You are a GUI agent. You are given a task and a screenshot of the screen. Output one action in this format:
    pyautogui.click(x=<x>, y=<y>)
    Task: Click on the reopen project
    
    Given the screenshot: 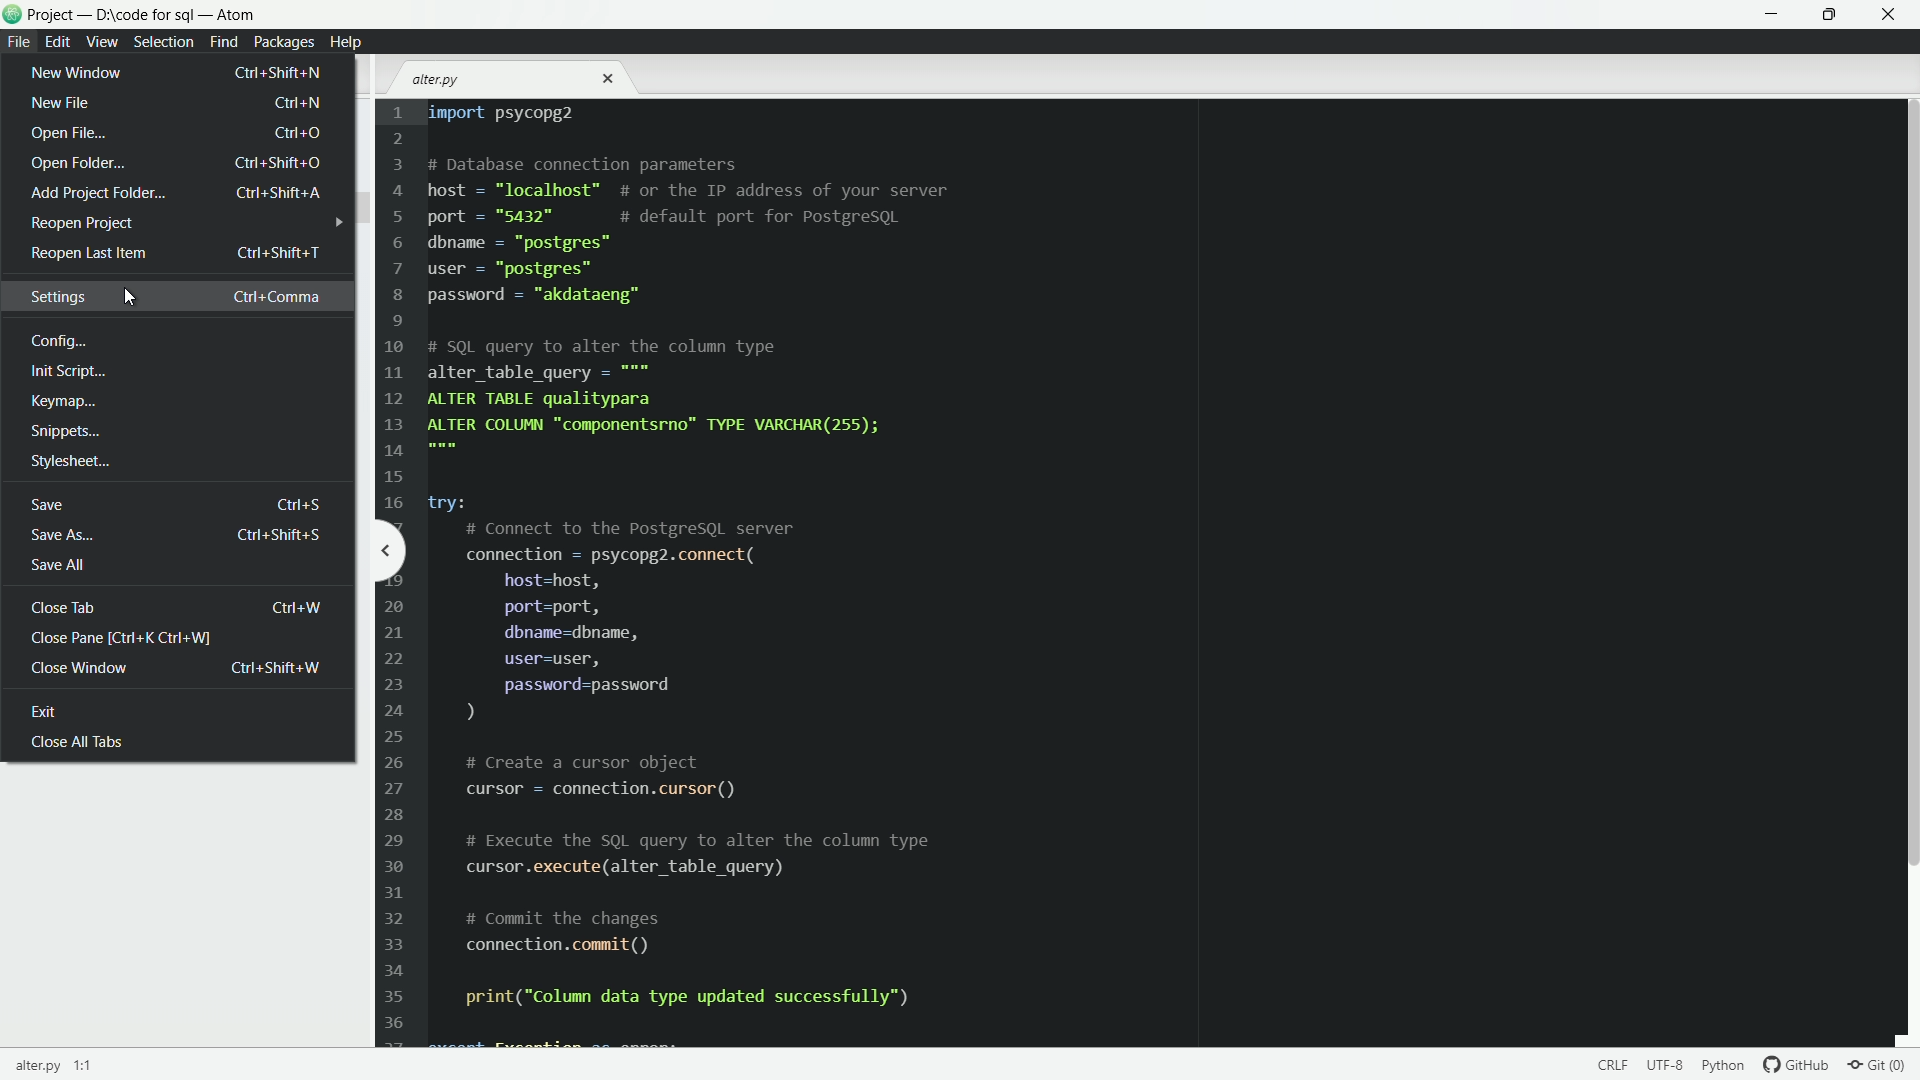 What is the action you would take?
    pyautogui.click(x=79, y=224)
    